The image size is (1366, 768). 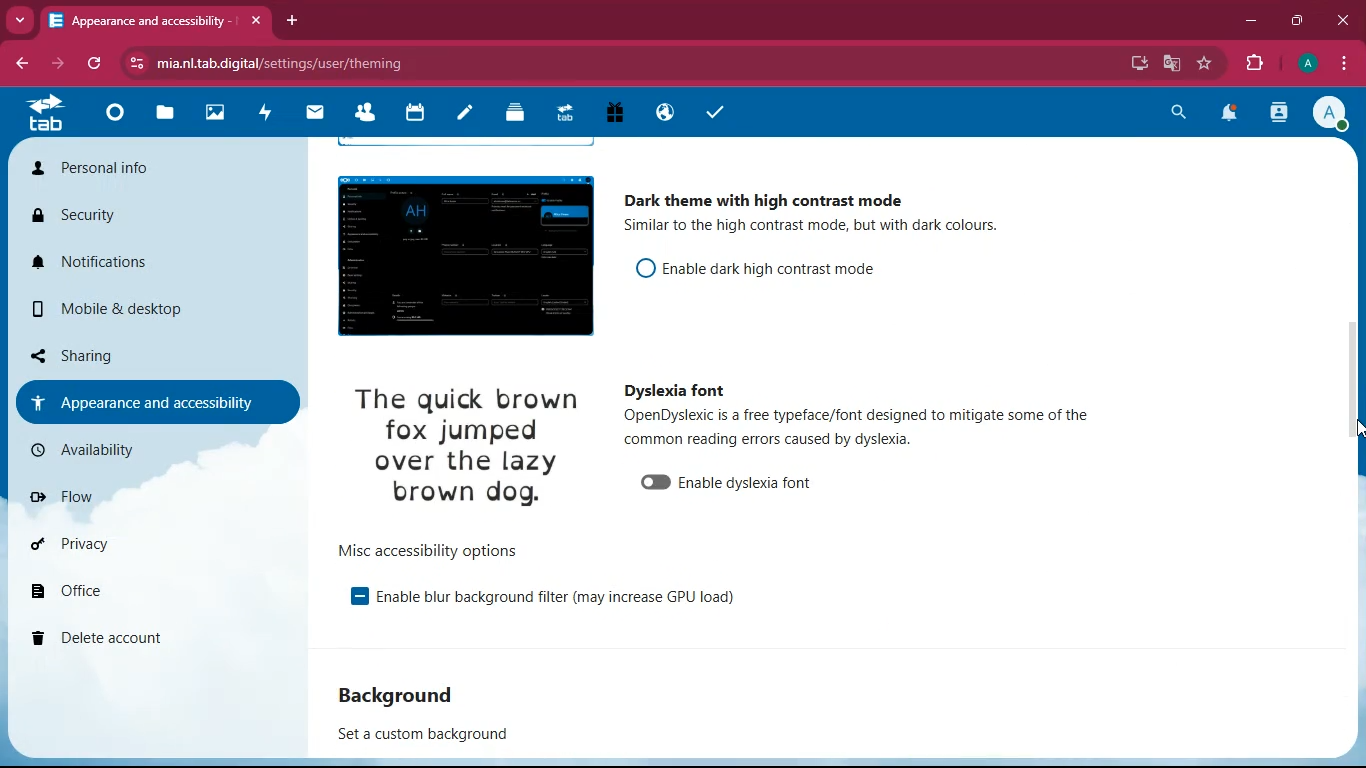 What do you see at coordinates (282, 63) in the screenshot?
I see `url` at bounding box center [282, 63].